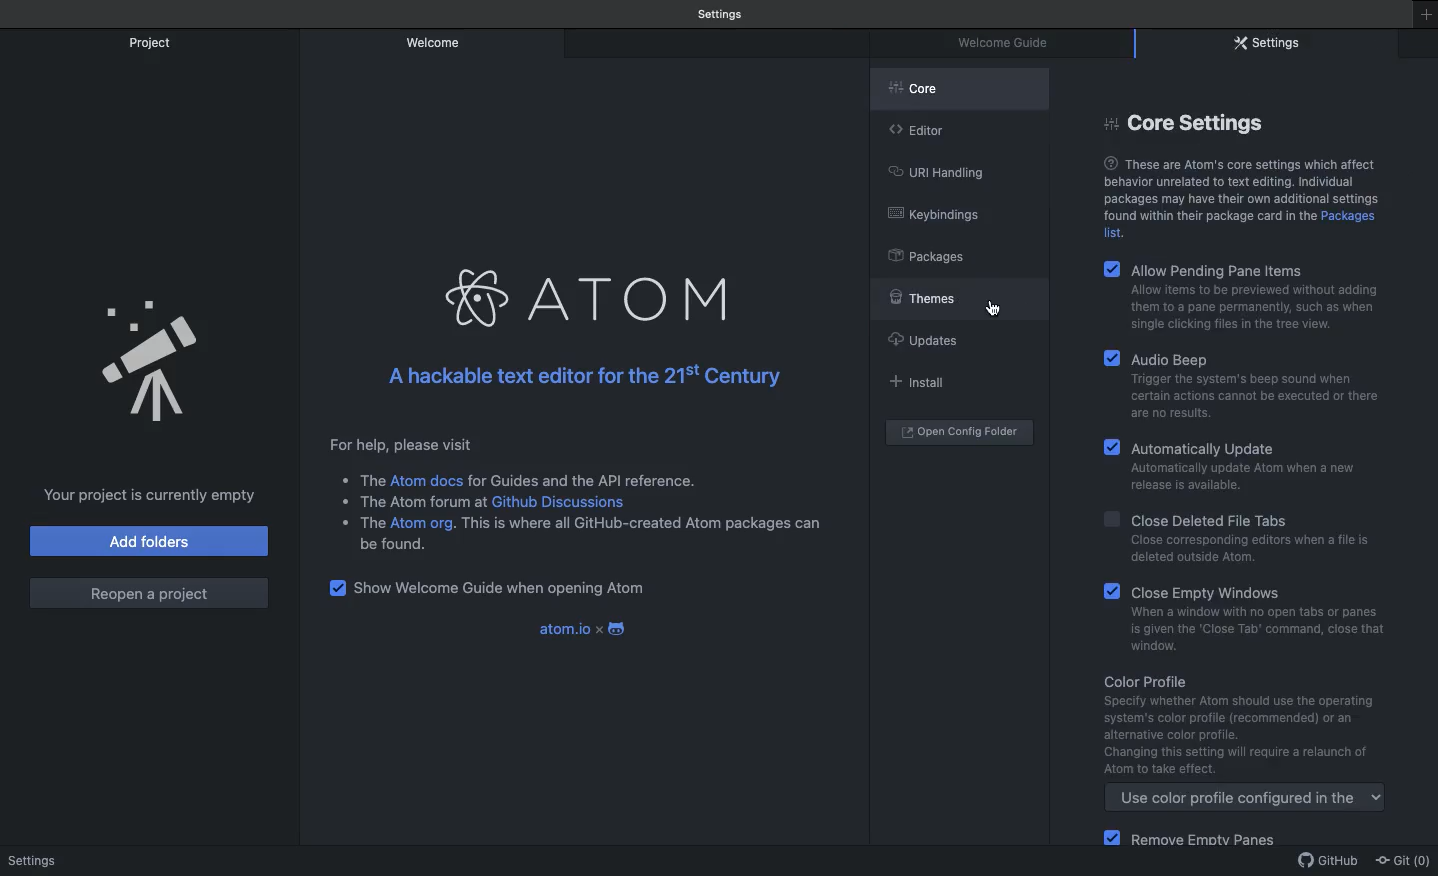 Image resolution: width=1438 pixels, height=876 pixels. Describe the element at coordinates (1253, 630) in the screenshot. I see `When a window with no open tabs or par
is given the ‘Close Tab' command, close
window.` at that location.